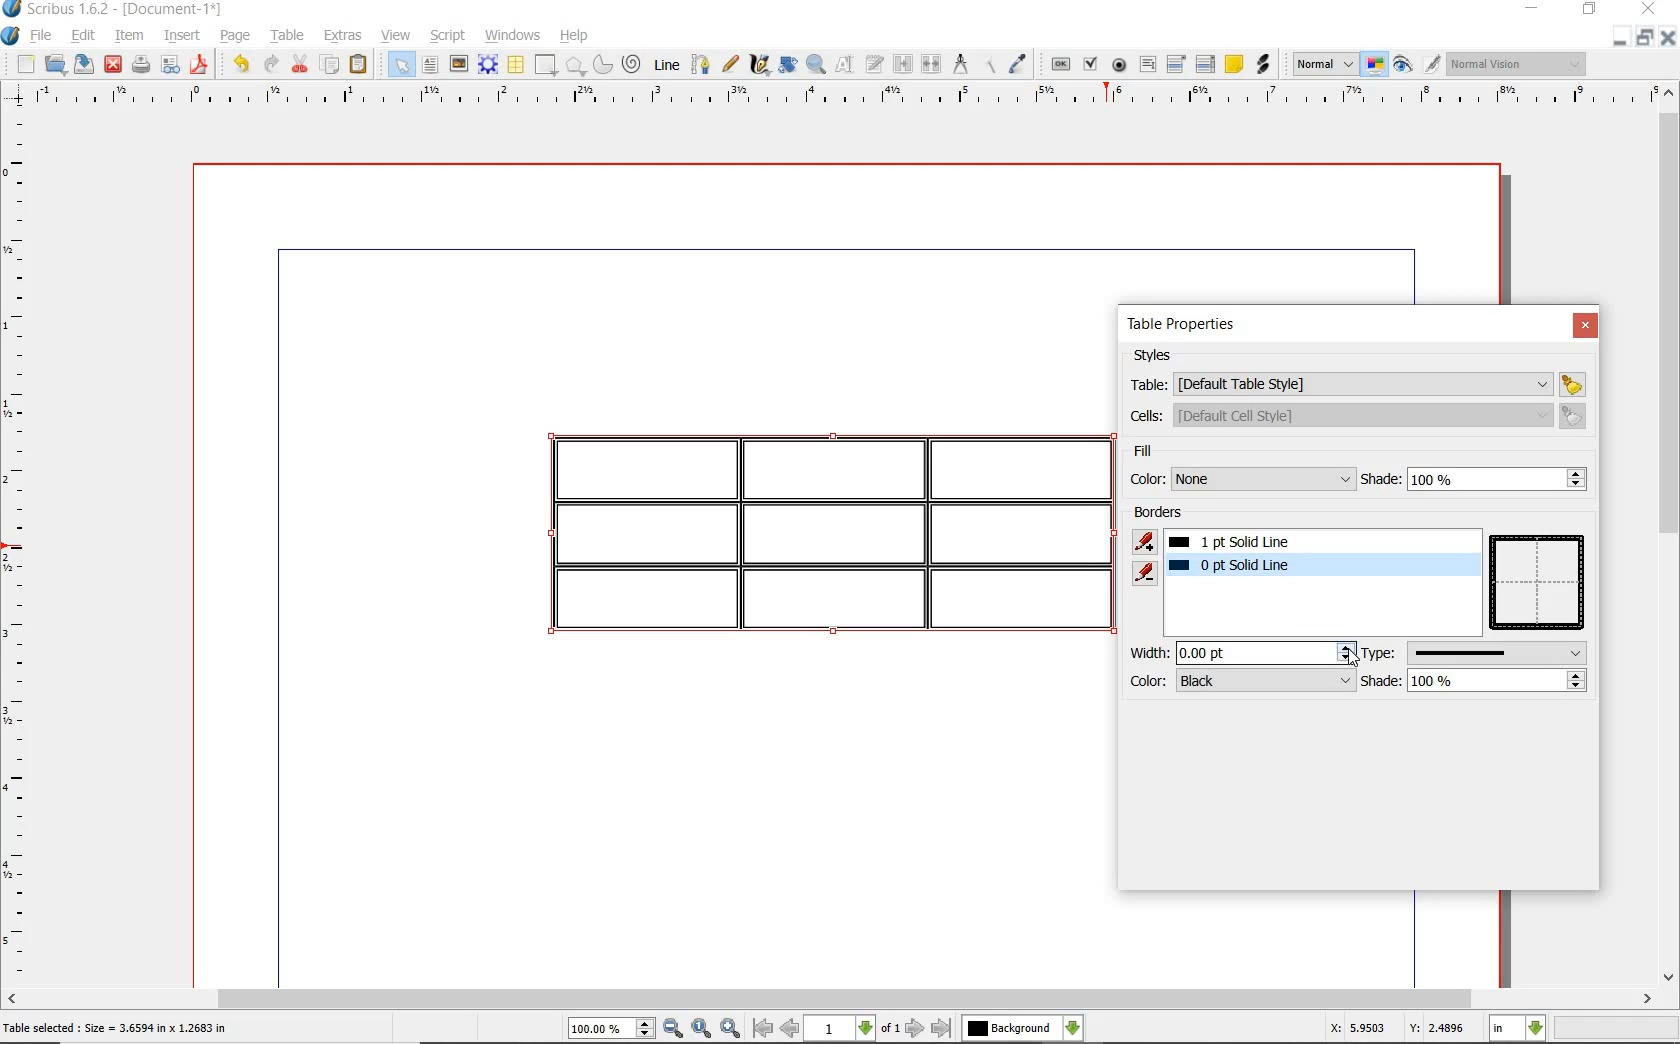  What do you see at coordinates (1646, 36) in the screenshot?
I see `RESTORE` at bounding box center [1646, 36].